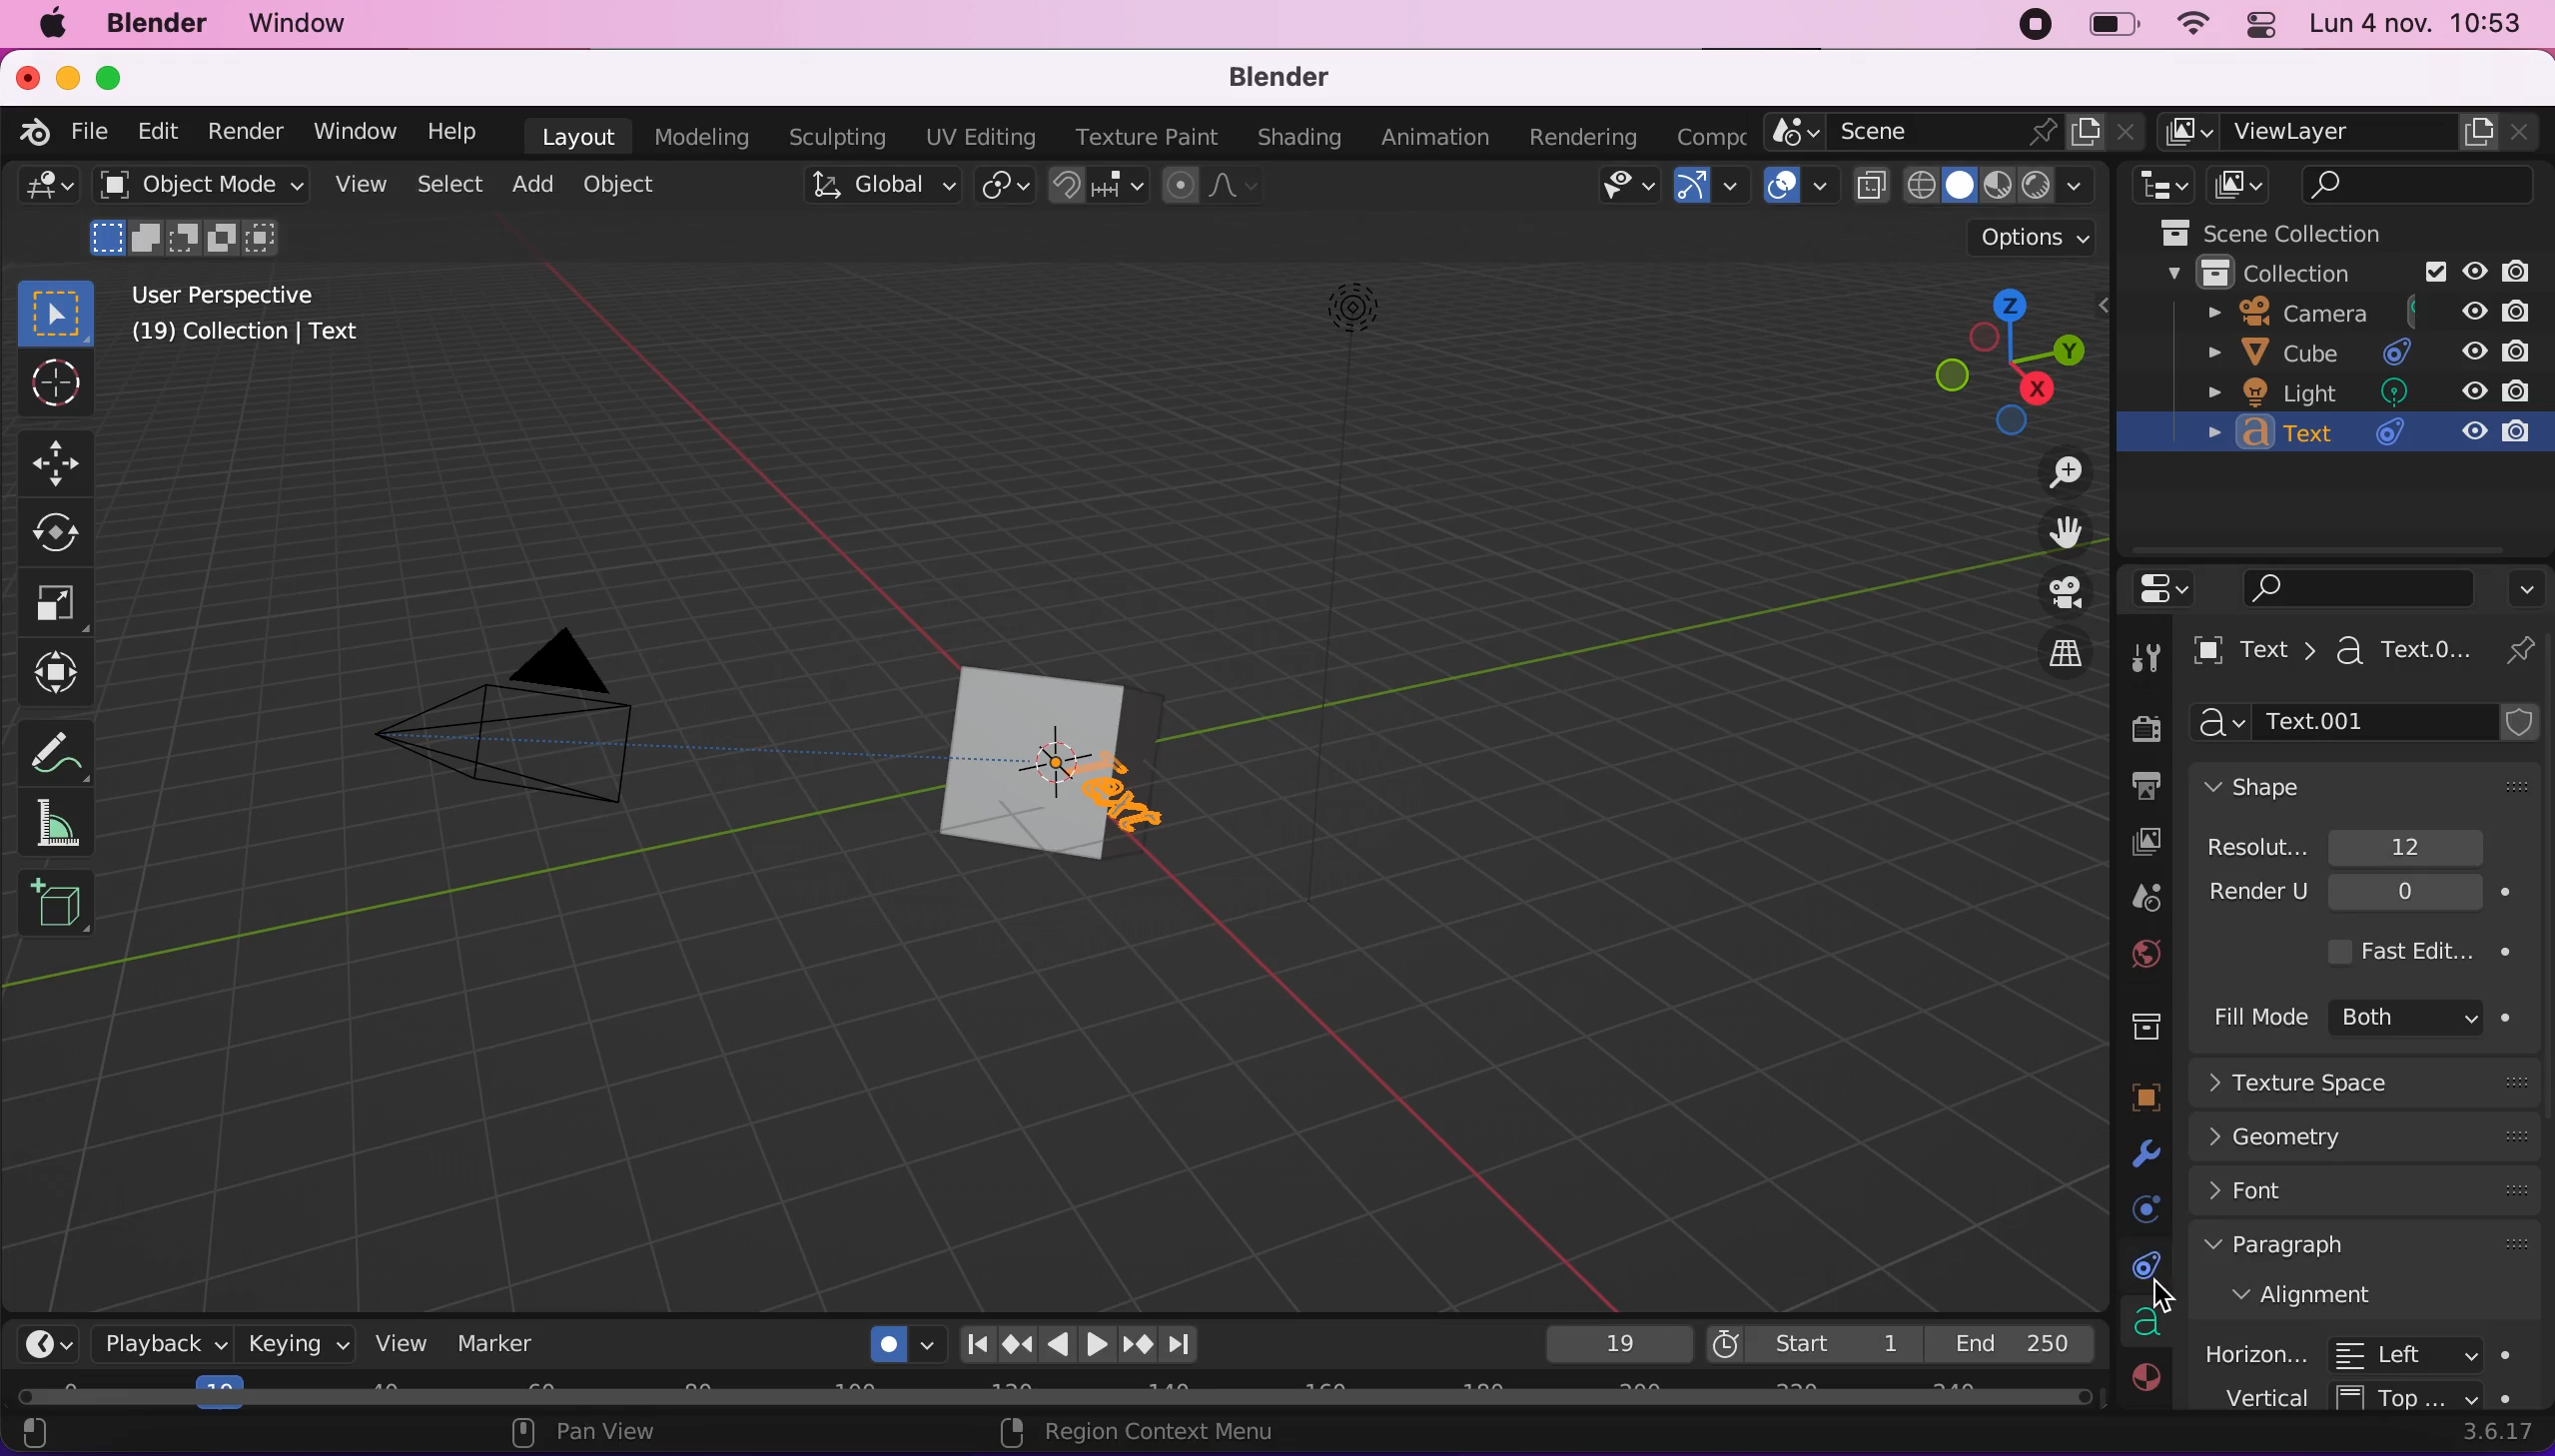 This screenshot has height=1456, width=2555. Describe the element at coordinates (2063, 651) in the screenshot. I see `switch the current view` at that location.